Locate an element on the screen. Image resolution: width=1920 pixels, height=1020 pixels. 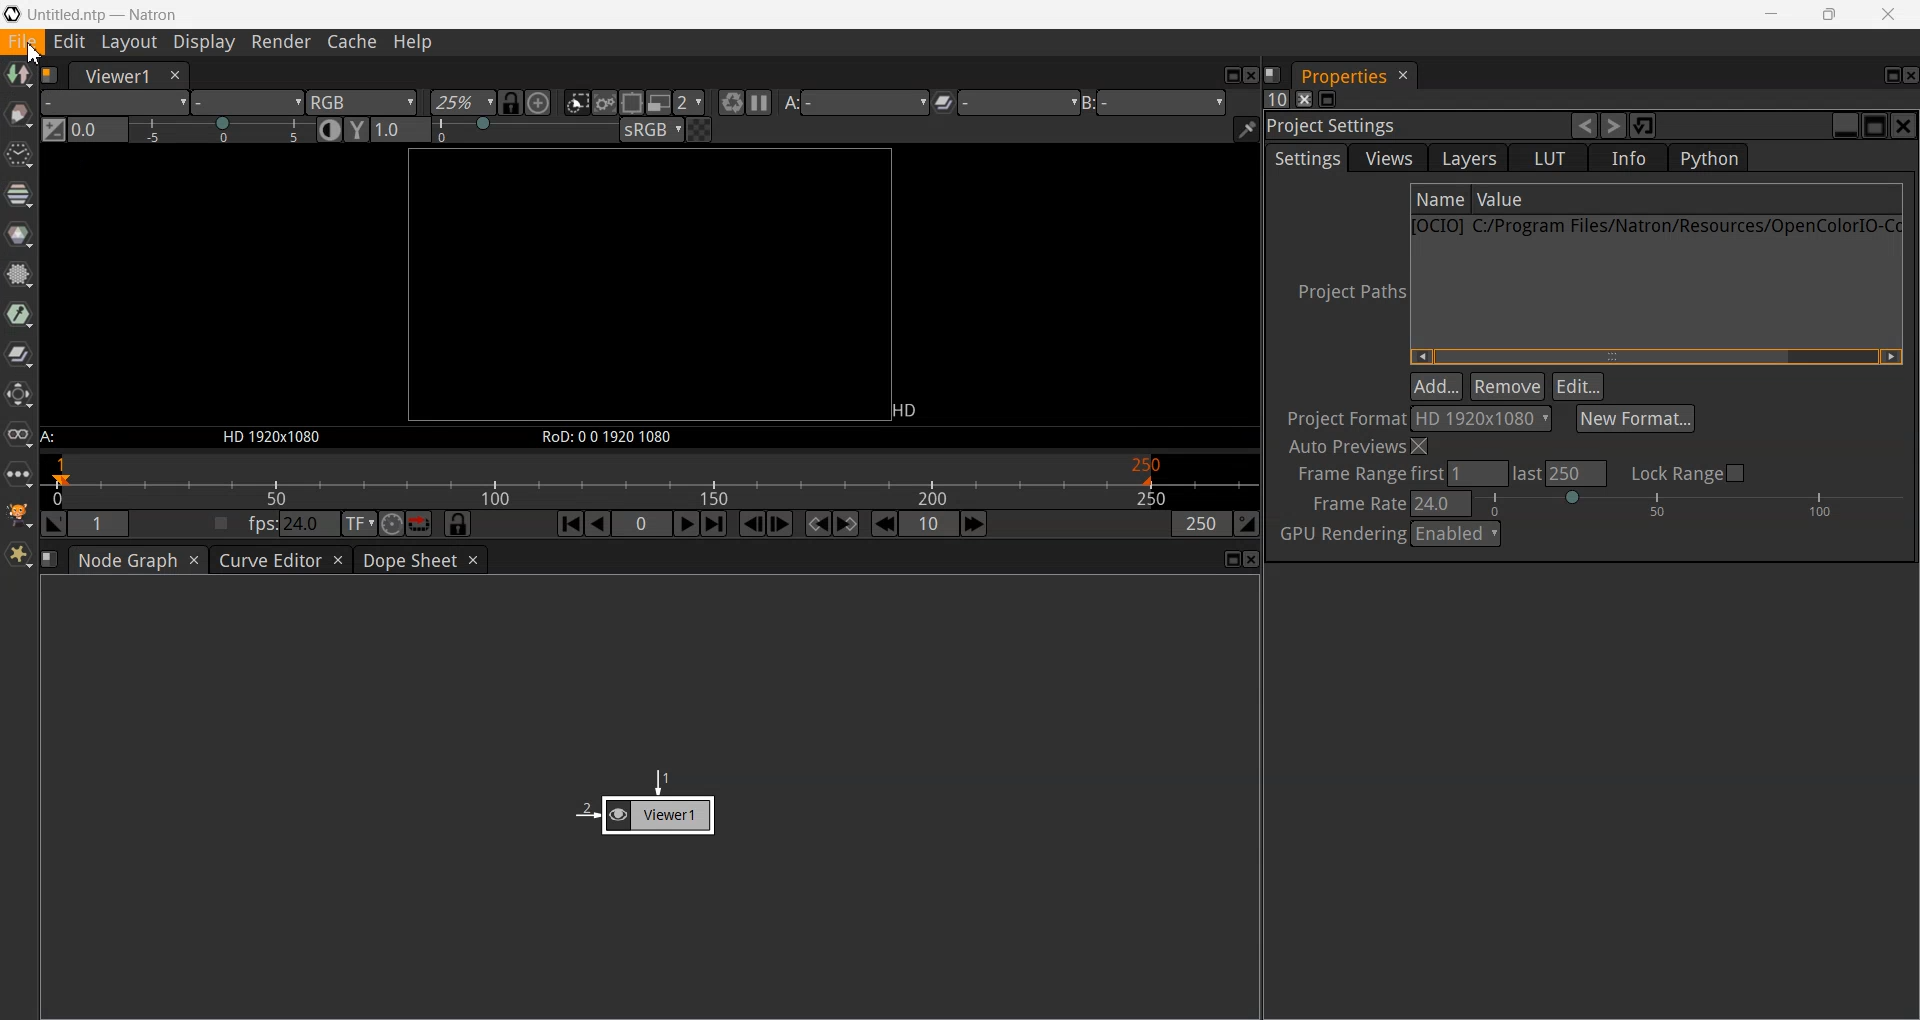
Close panel is located at coordinates (1304, 99).